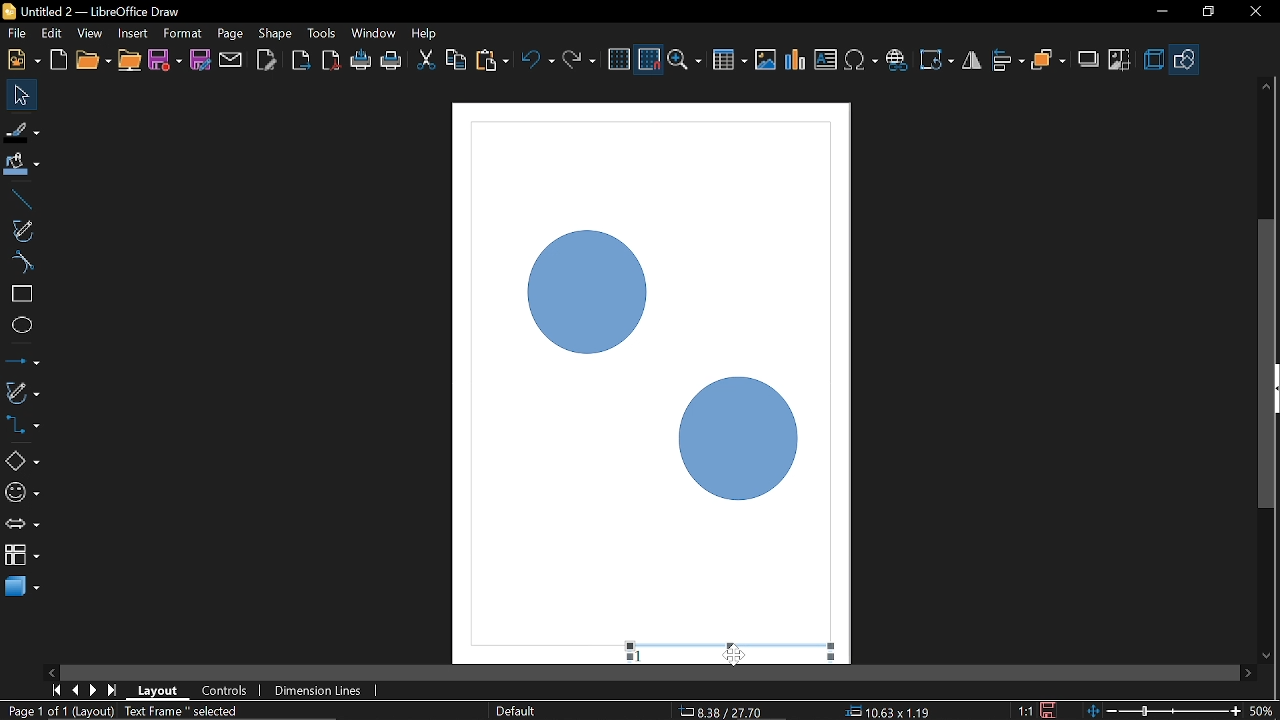 Image resolution: width=1280 pixels, height=720 pixels. I want to click on Edit, so click(53, 34).